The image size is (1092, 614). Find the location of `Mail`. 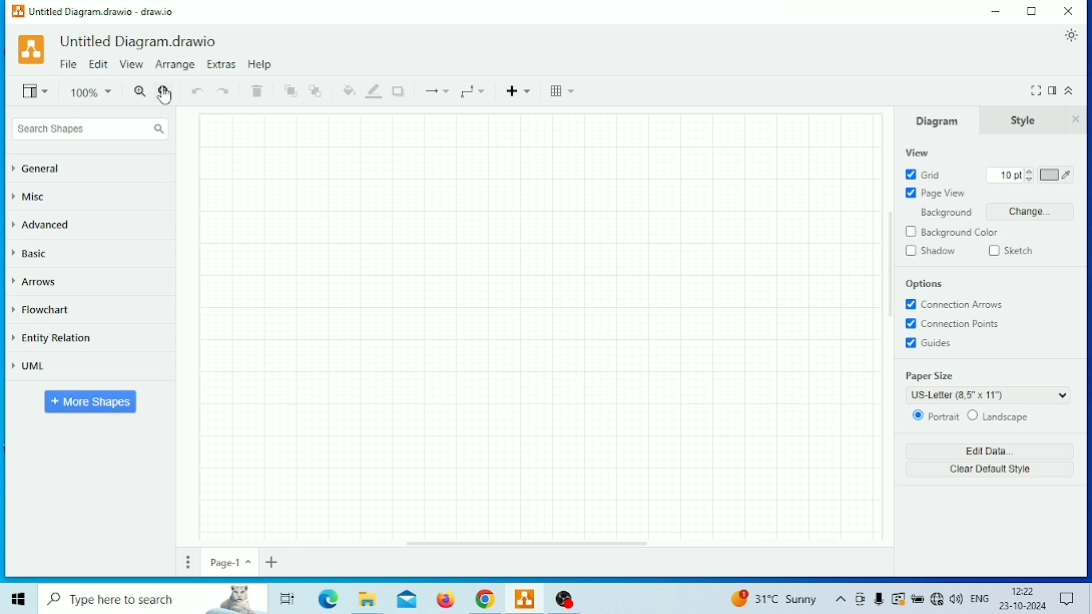

Mail is located at coordinates (407, 599).